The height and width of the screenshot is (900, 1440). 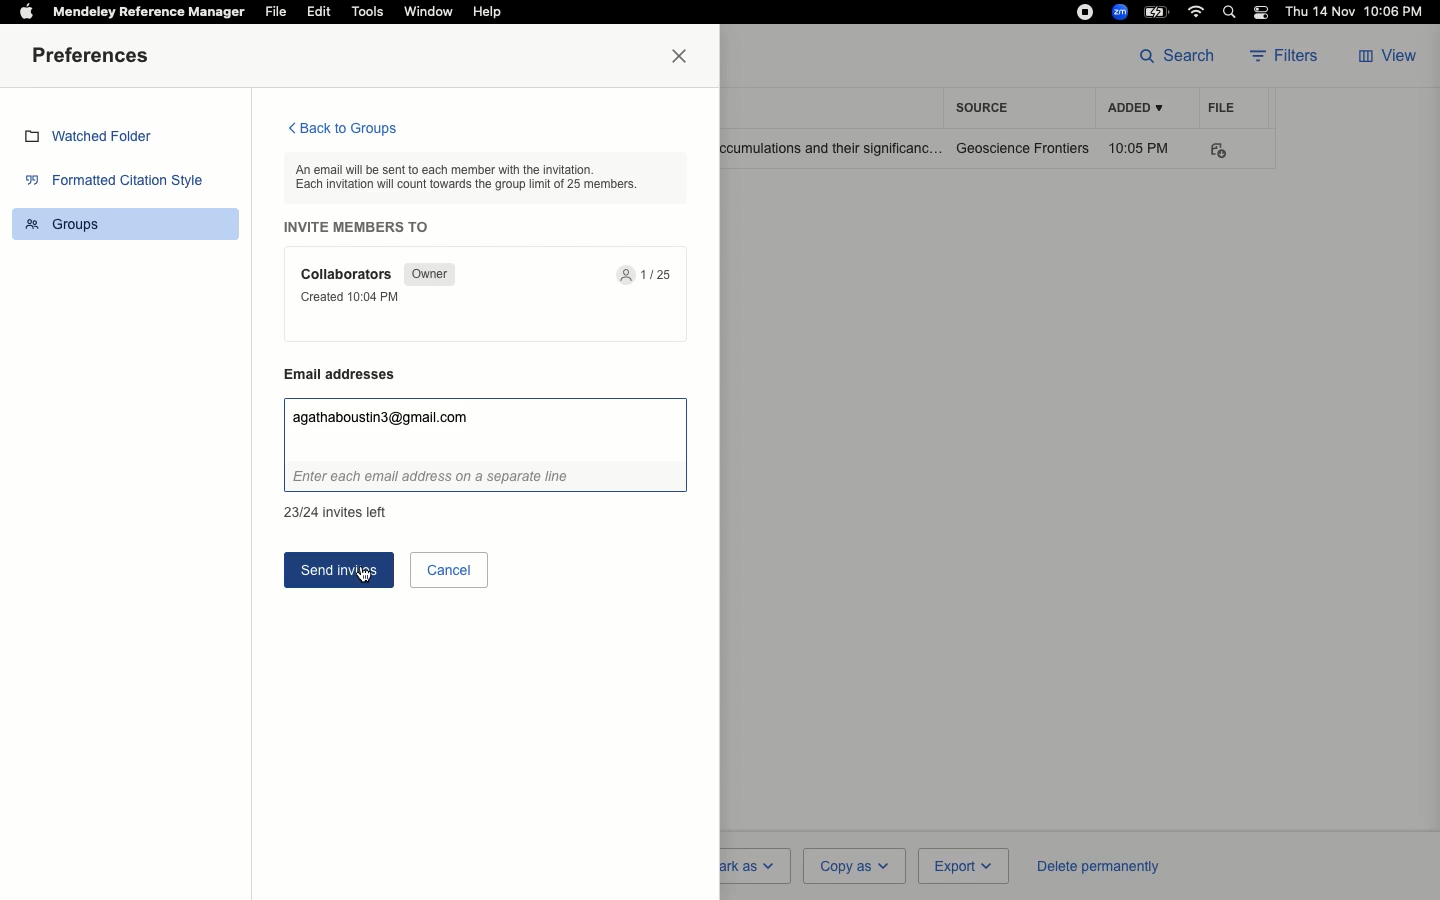 What do you see at coordinates (853, 865) in the screenshot?
I see `Copy as` at bounding box center [853, 865].